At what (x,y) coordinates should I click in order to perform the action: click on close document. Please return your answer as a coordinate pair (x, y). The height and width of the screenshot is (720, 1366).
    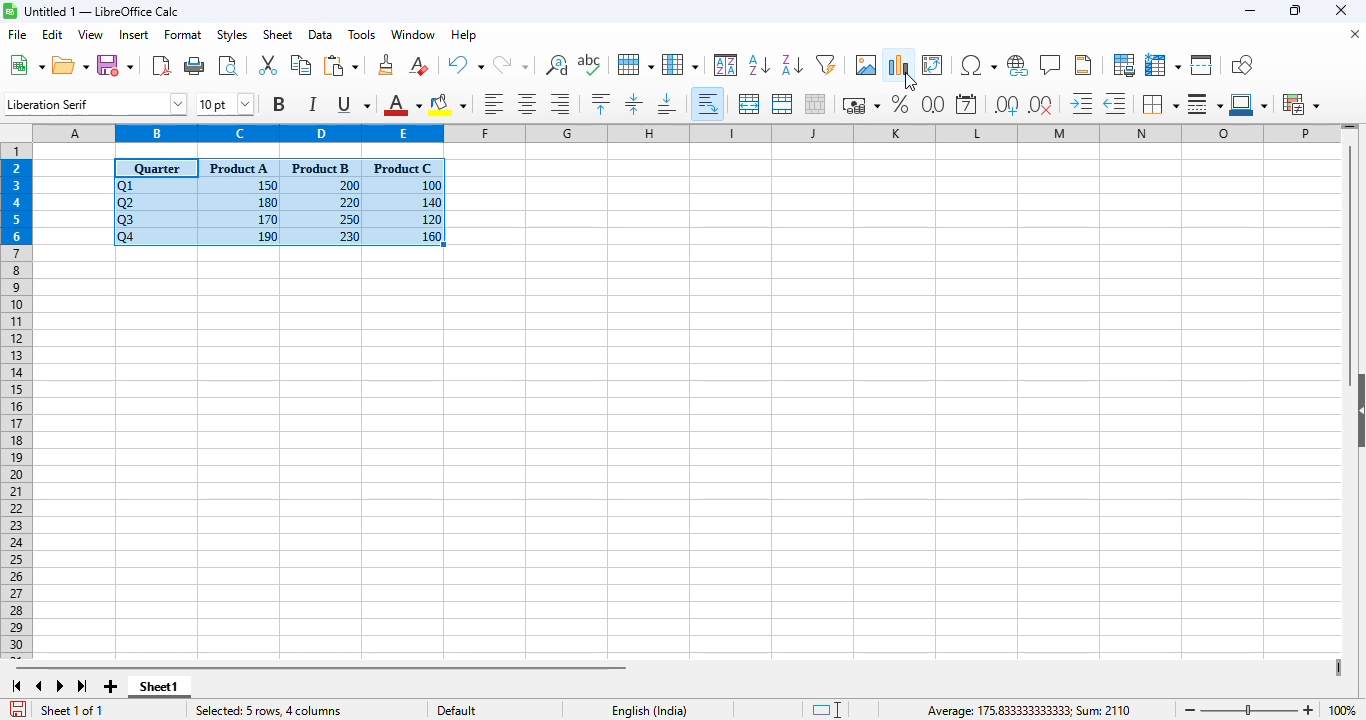
    Looking at the image, I should click on (1355, 34).